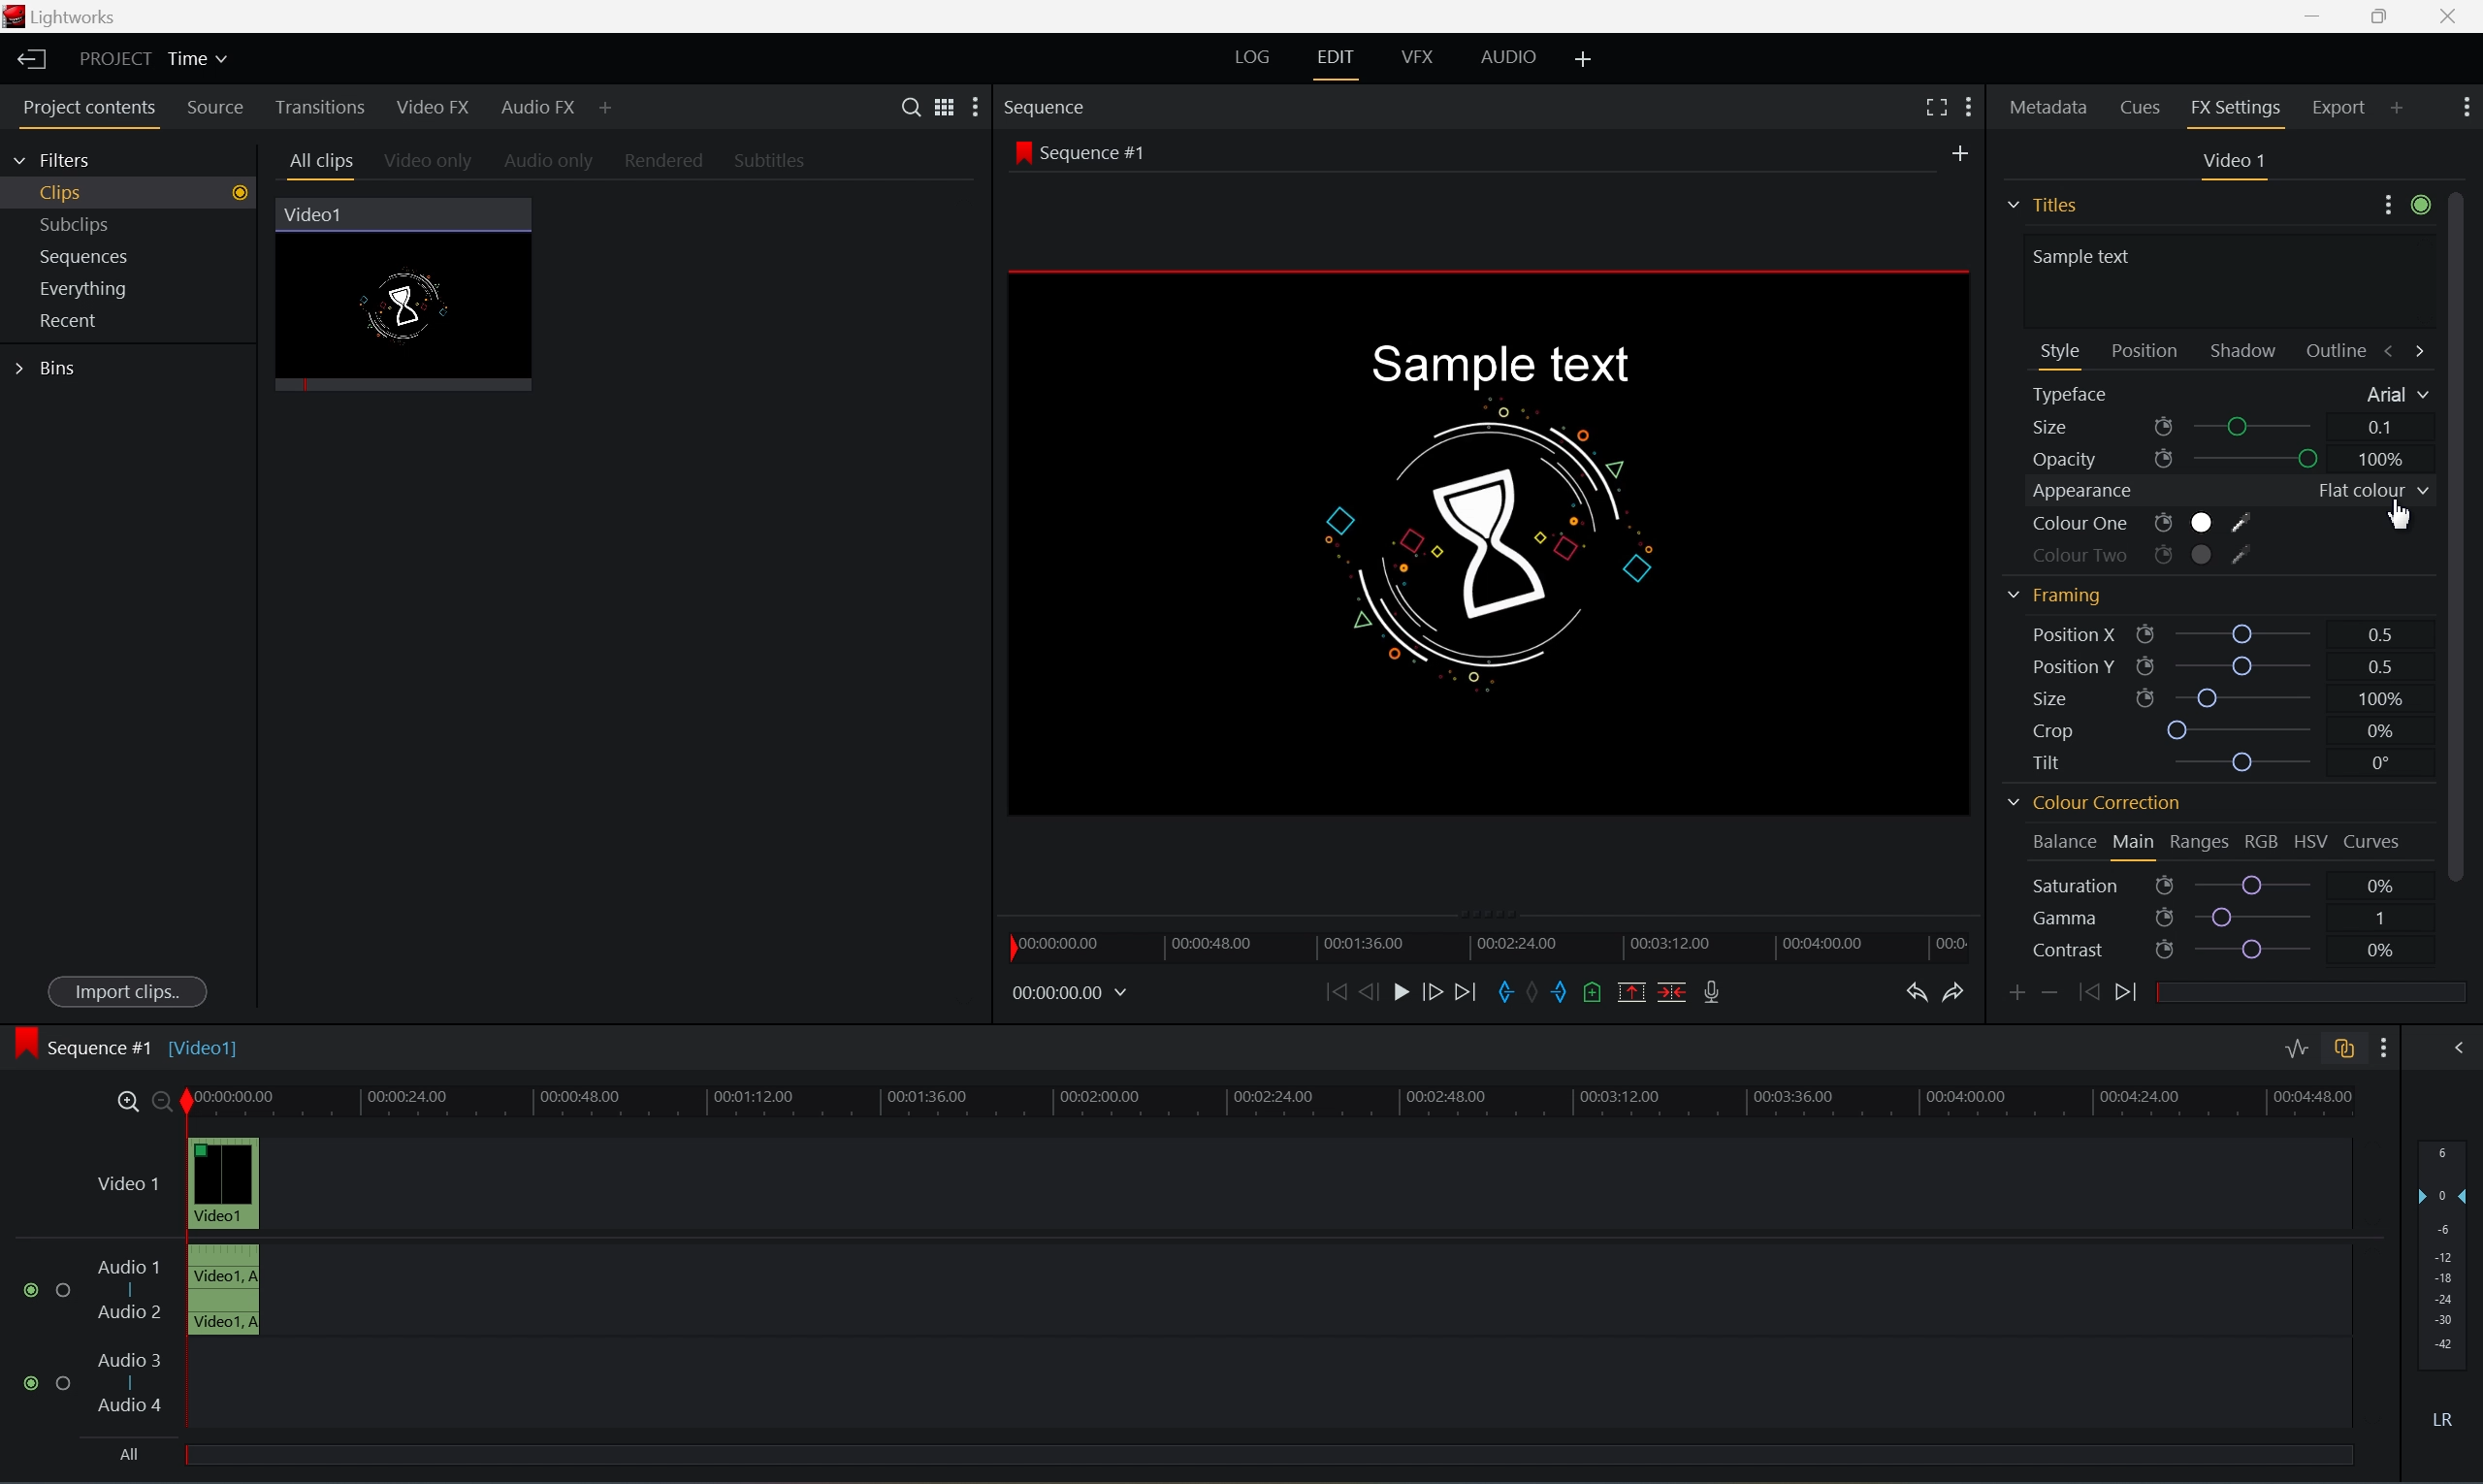  What do you see at coordinates (2382, 632) in the screenshot?
I see `0.5` at bounding box center [2382, 632].